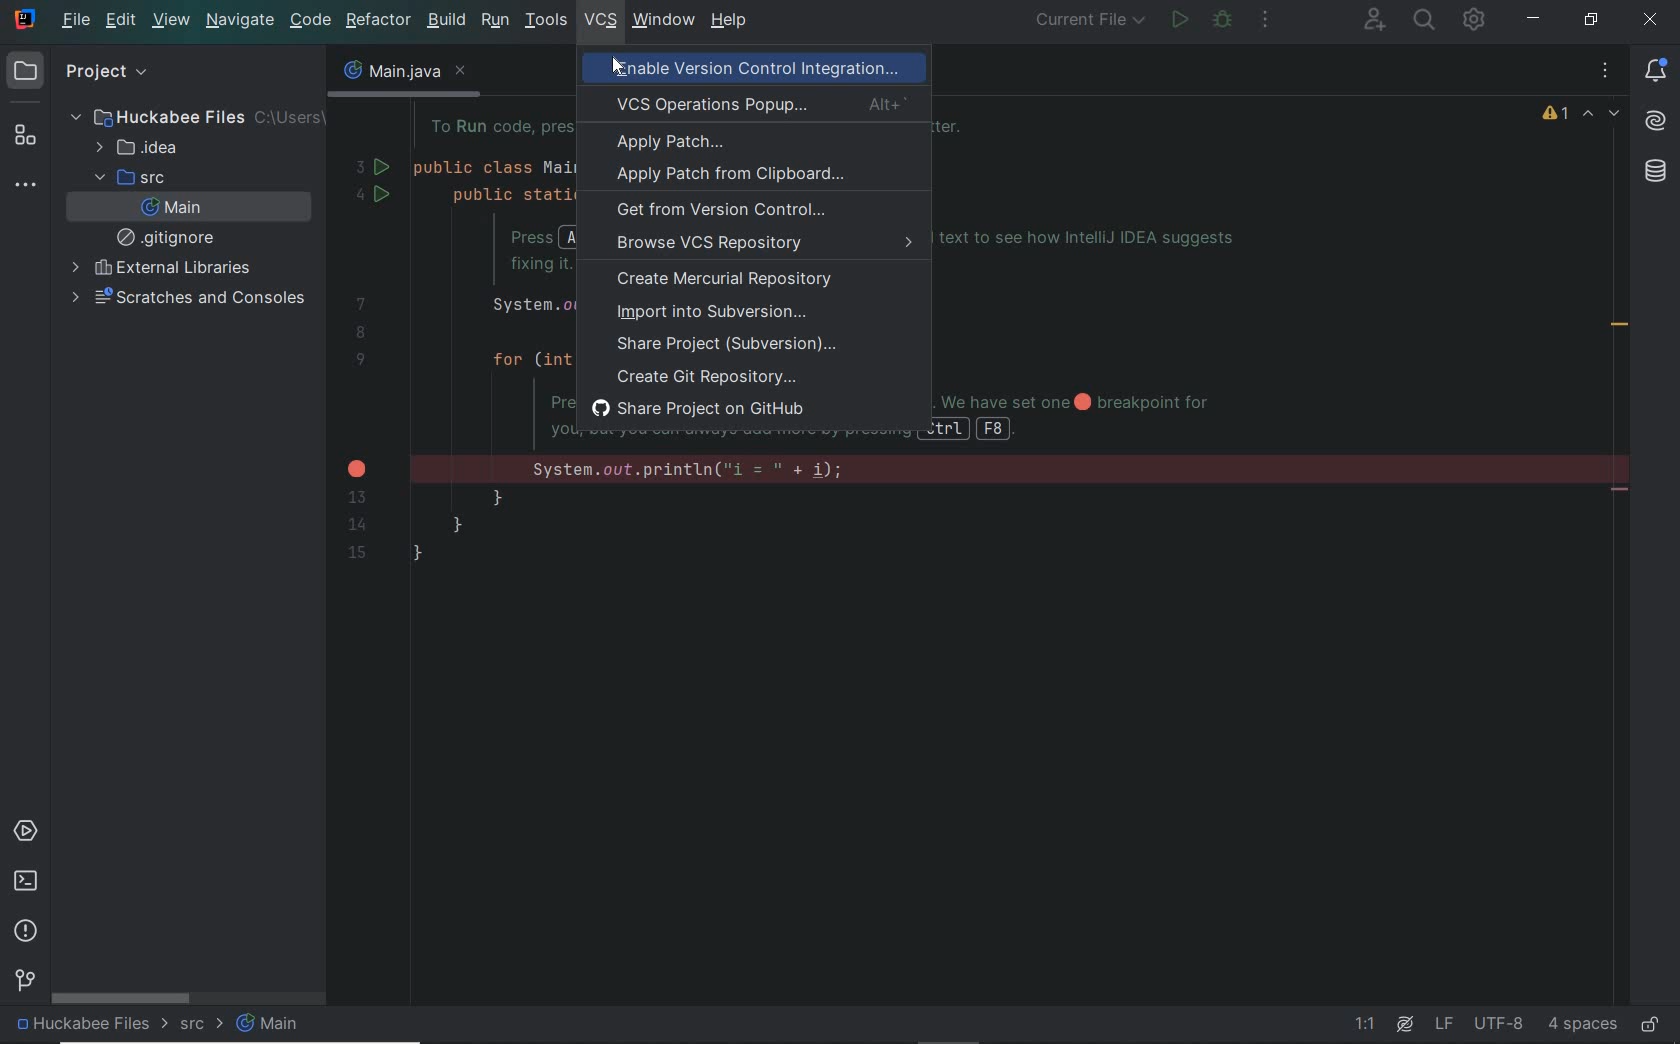 The height and width of the screenshot is (1044, 1680). Describe the element at coordinates (122, 22) in the screenshot. I see `edit` at that location.